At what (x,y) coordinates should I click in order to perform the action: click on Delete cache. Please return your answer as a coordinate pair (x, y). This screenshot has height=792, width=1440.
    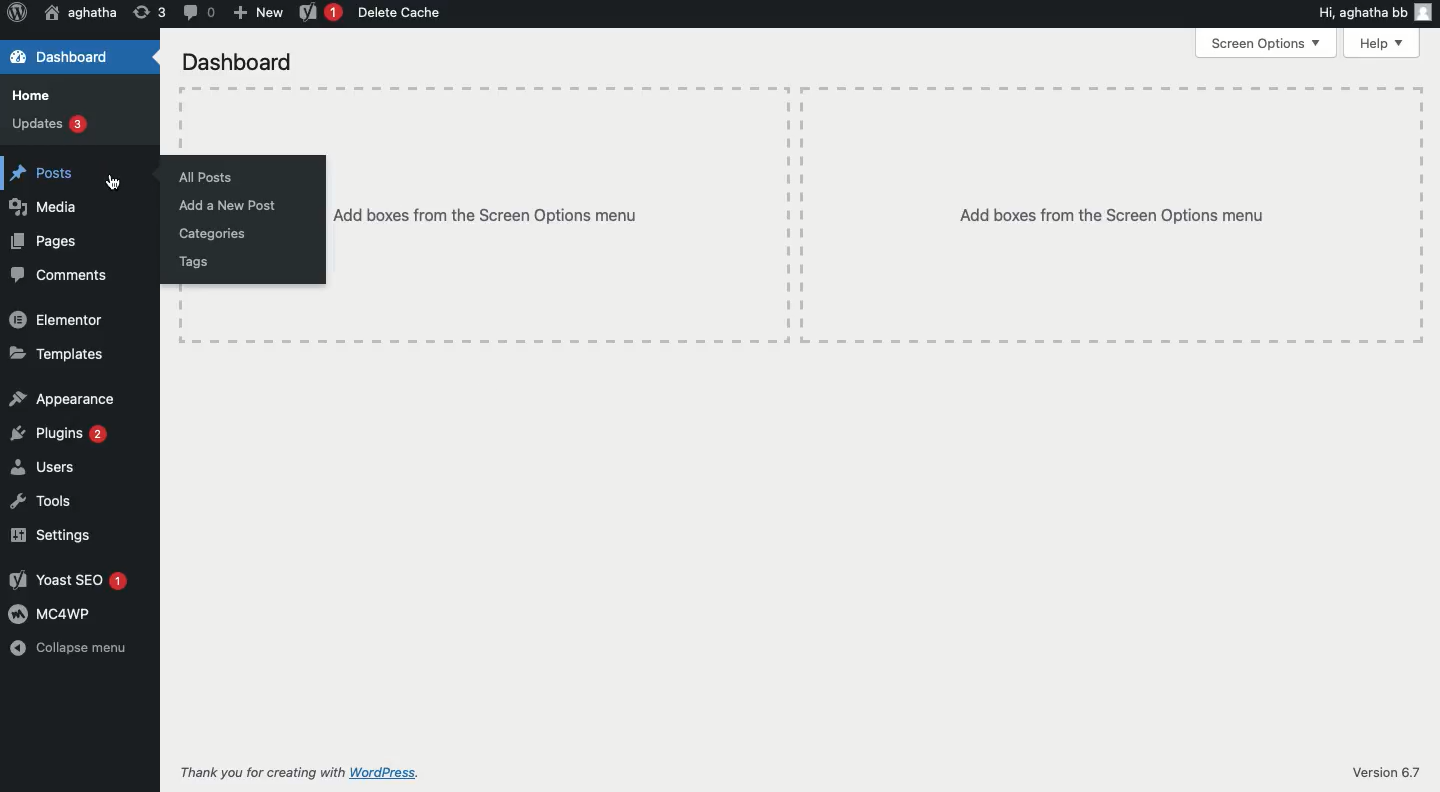
    Looking at the image, I should click on (403, 14).